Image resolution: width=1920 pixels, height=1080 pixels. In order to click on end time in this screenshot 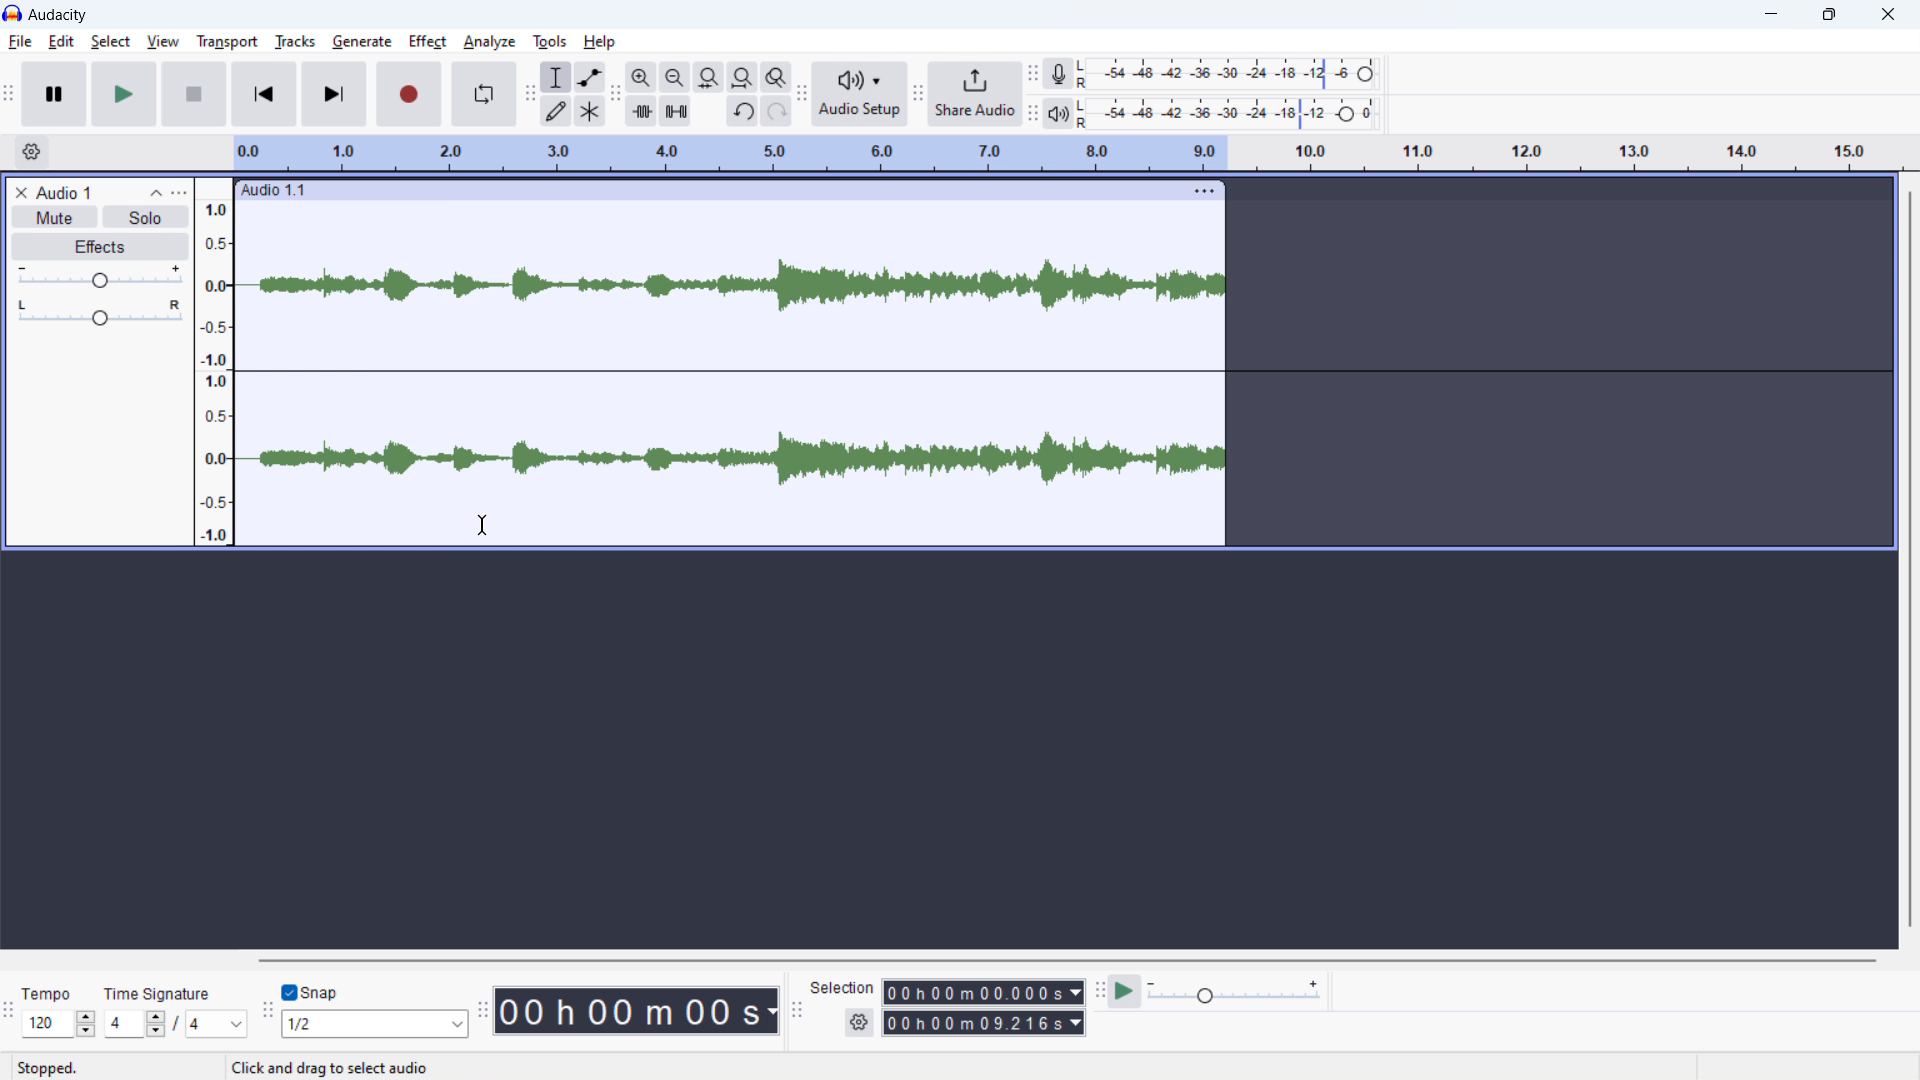, I will do `click(985, 1023)`.